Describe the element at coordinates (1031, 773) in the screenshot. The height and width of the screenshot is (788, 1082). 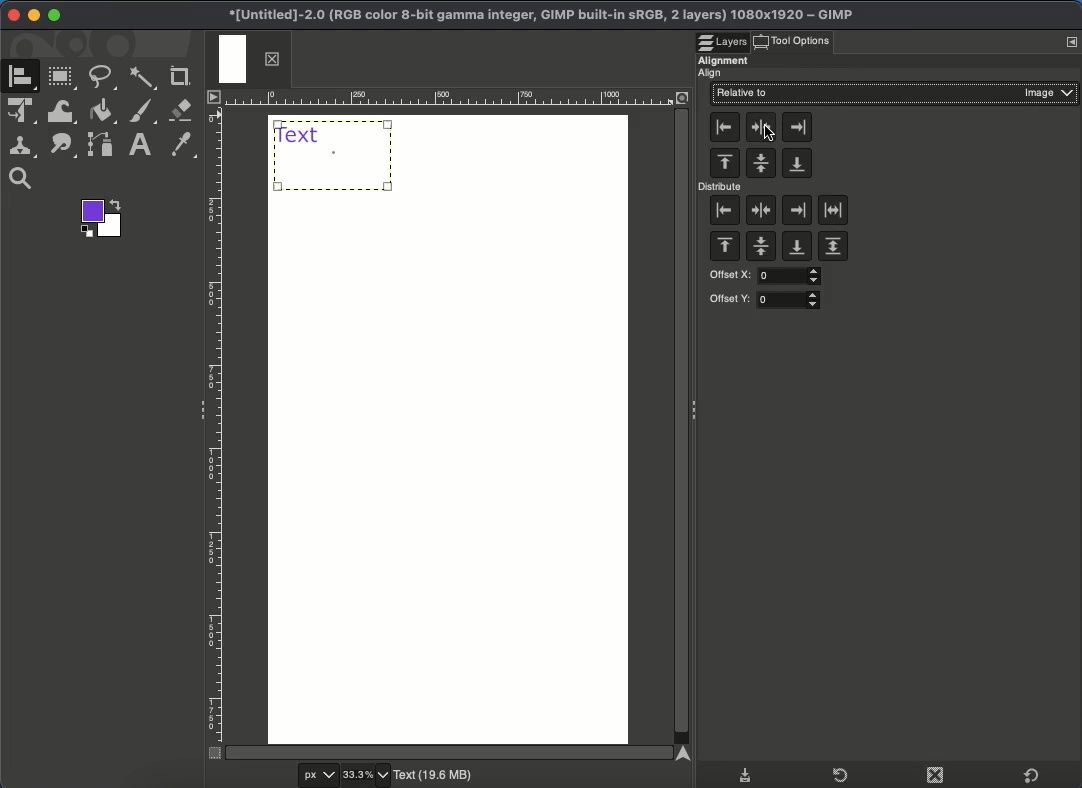
I see `Default tool presets` at that location.